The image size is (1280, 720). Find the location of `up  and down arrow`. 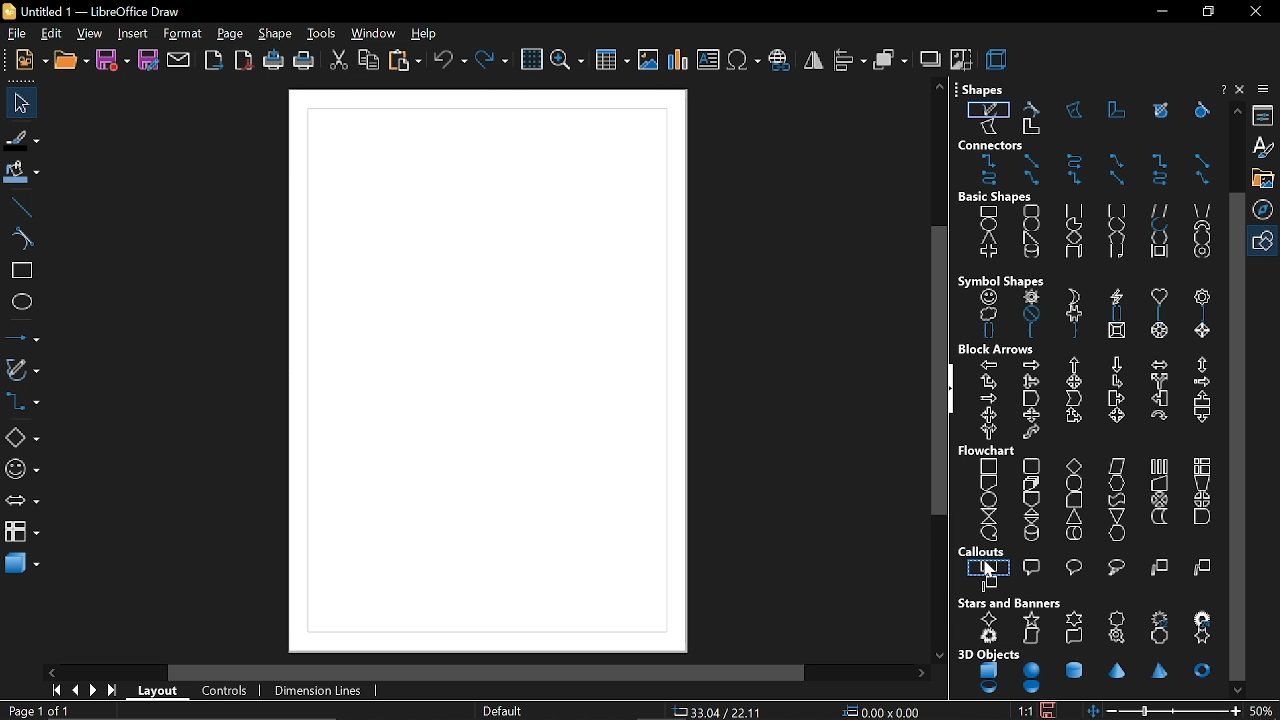

up  and down arrow is located at coordinates (1200, 365).